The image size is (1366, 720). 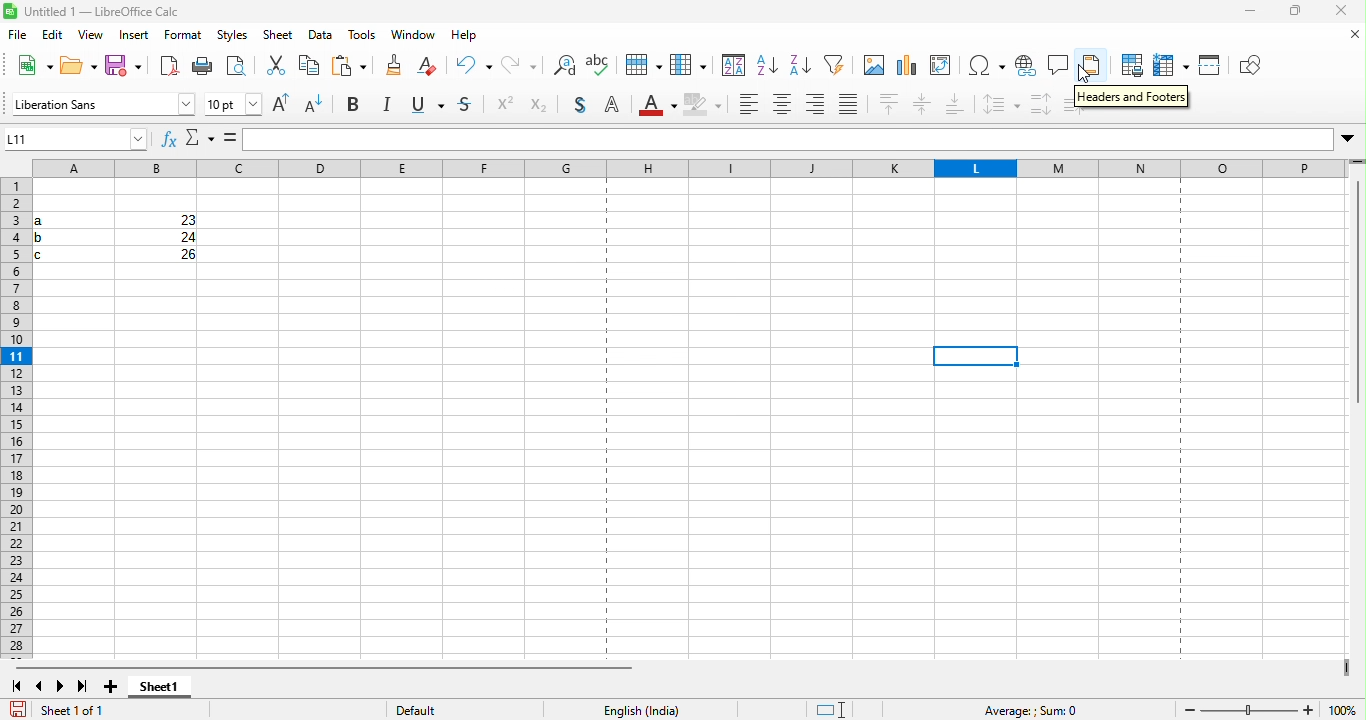 What do you see at coordinates (468, 107) in the screenshot?
I see `stricktthrough` at bounding box center [468, 107].